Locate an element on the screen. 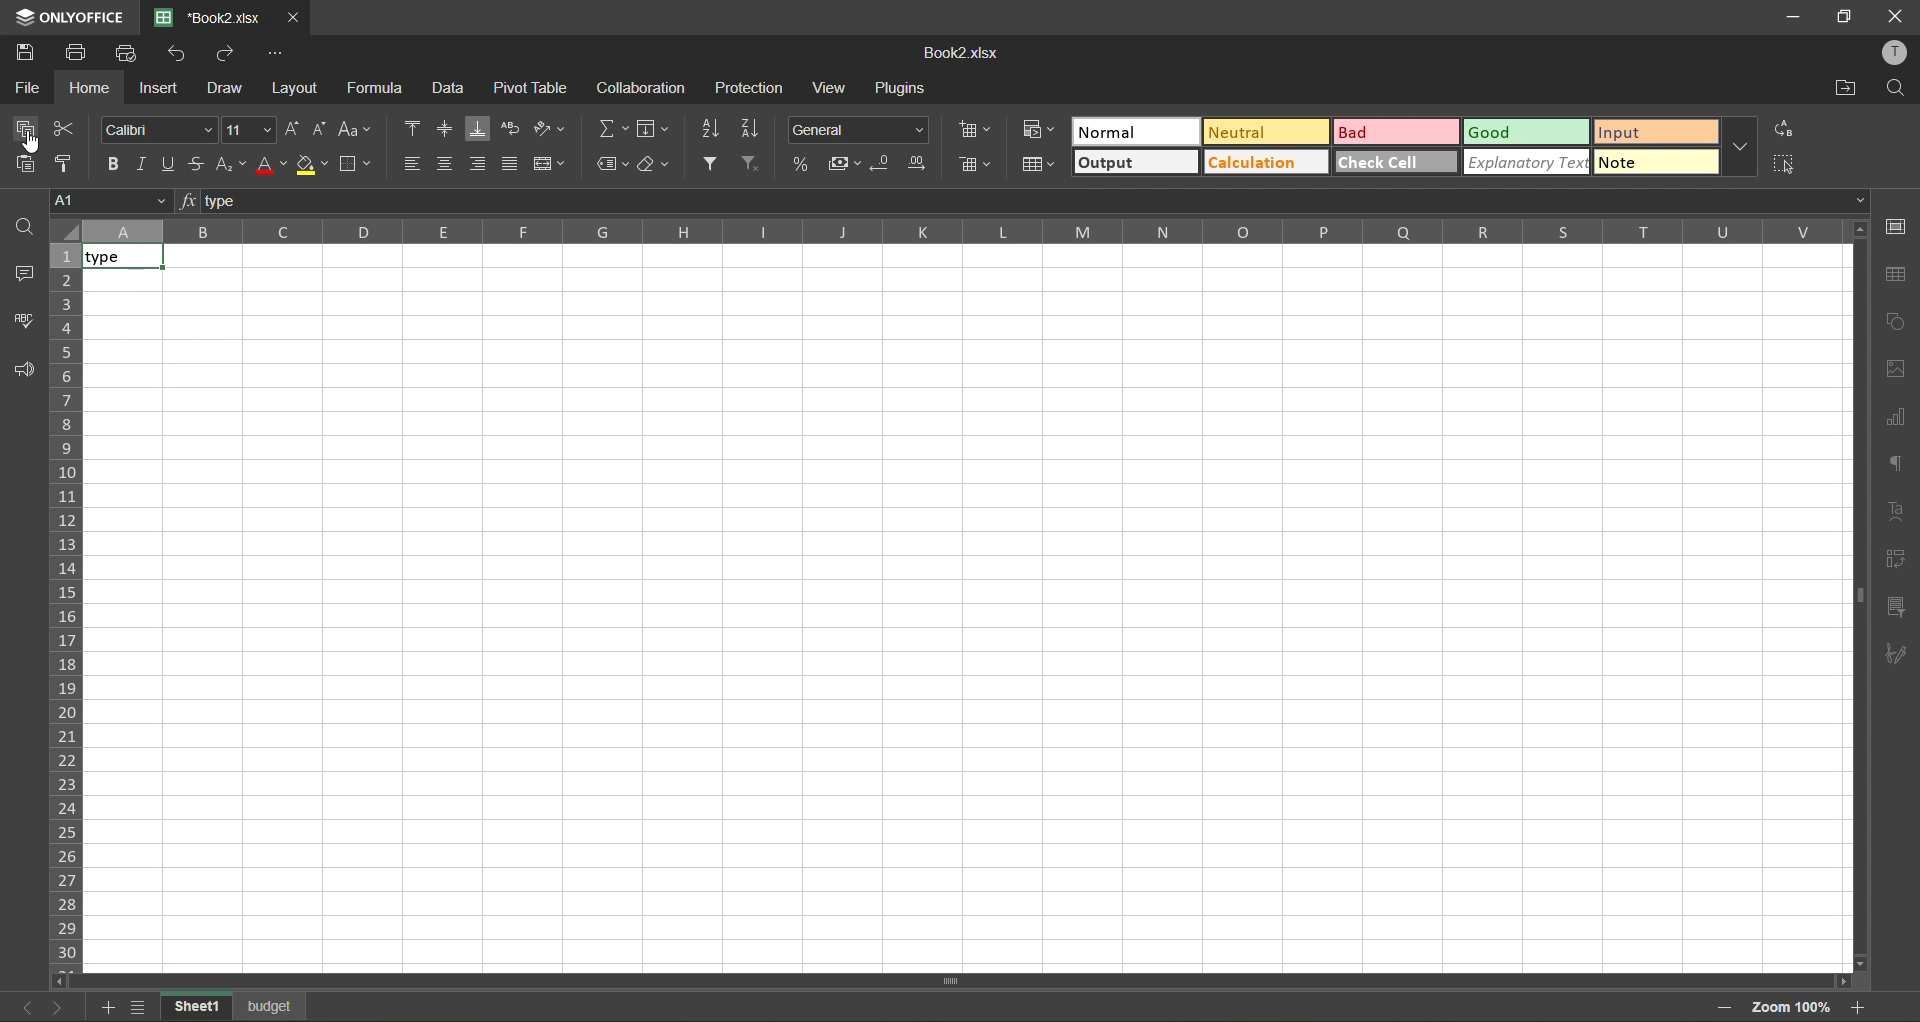 The image size is (1920, 1022). more options is located at coordinates (1739, 147).